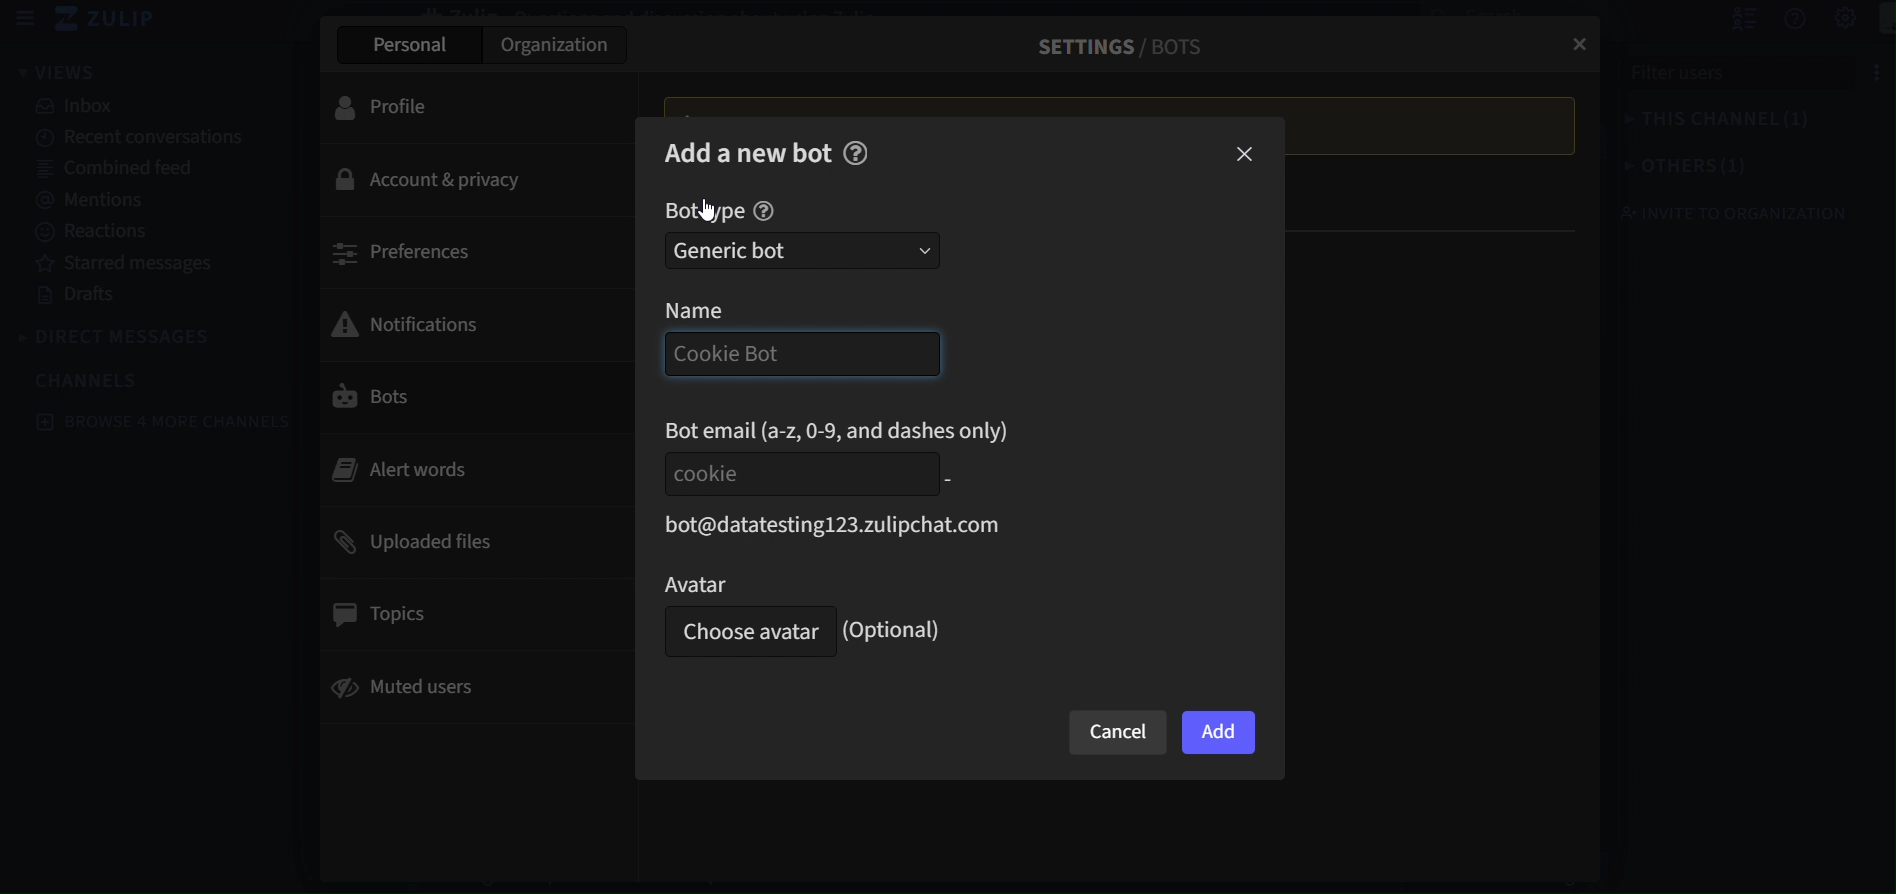 Image resolution: width=1896 pixels, height=894 pixels. What do you see at coordinates (129, 261) in the screenshot?
I see `starred messages` at bounding box center [129, 261].